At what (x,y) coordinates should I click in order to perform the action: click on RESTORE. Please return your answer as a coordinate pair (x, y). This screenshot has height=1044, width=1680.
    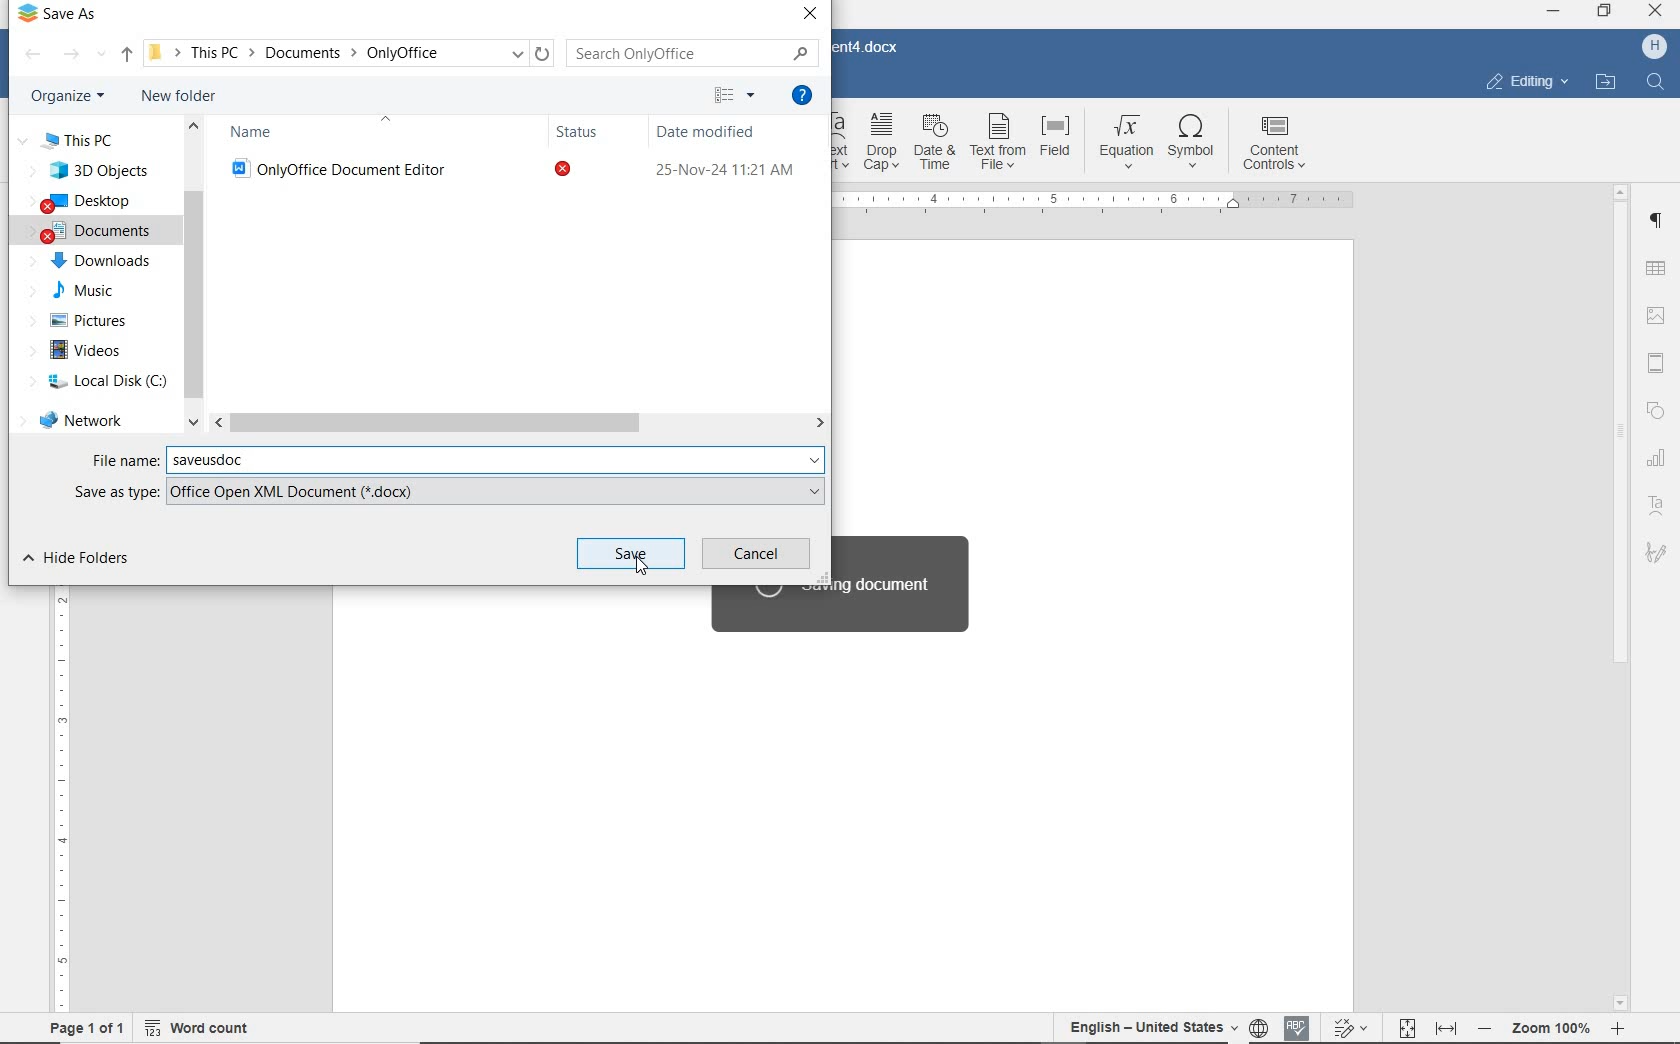
    Looking at the image, I should click on (1605, 11).